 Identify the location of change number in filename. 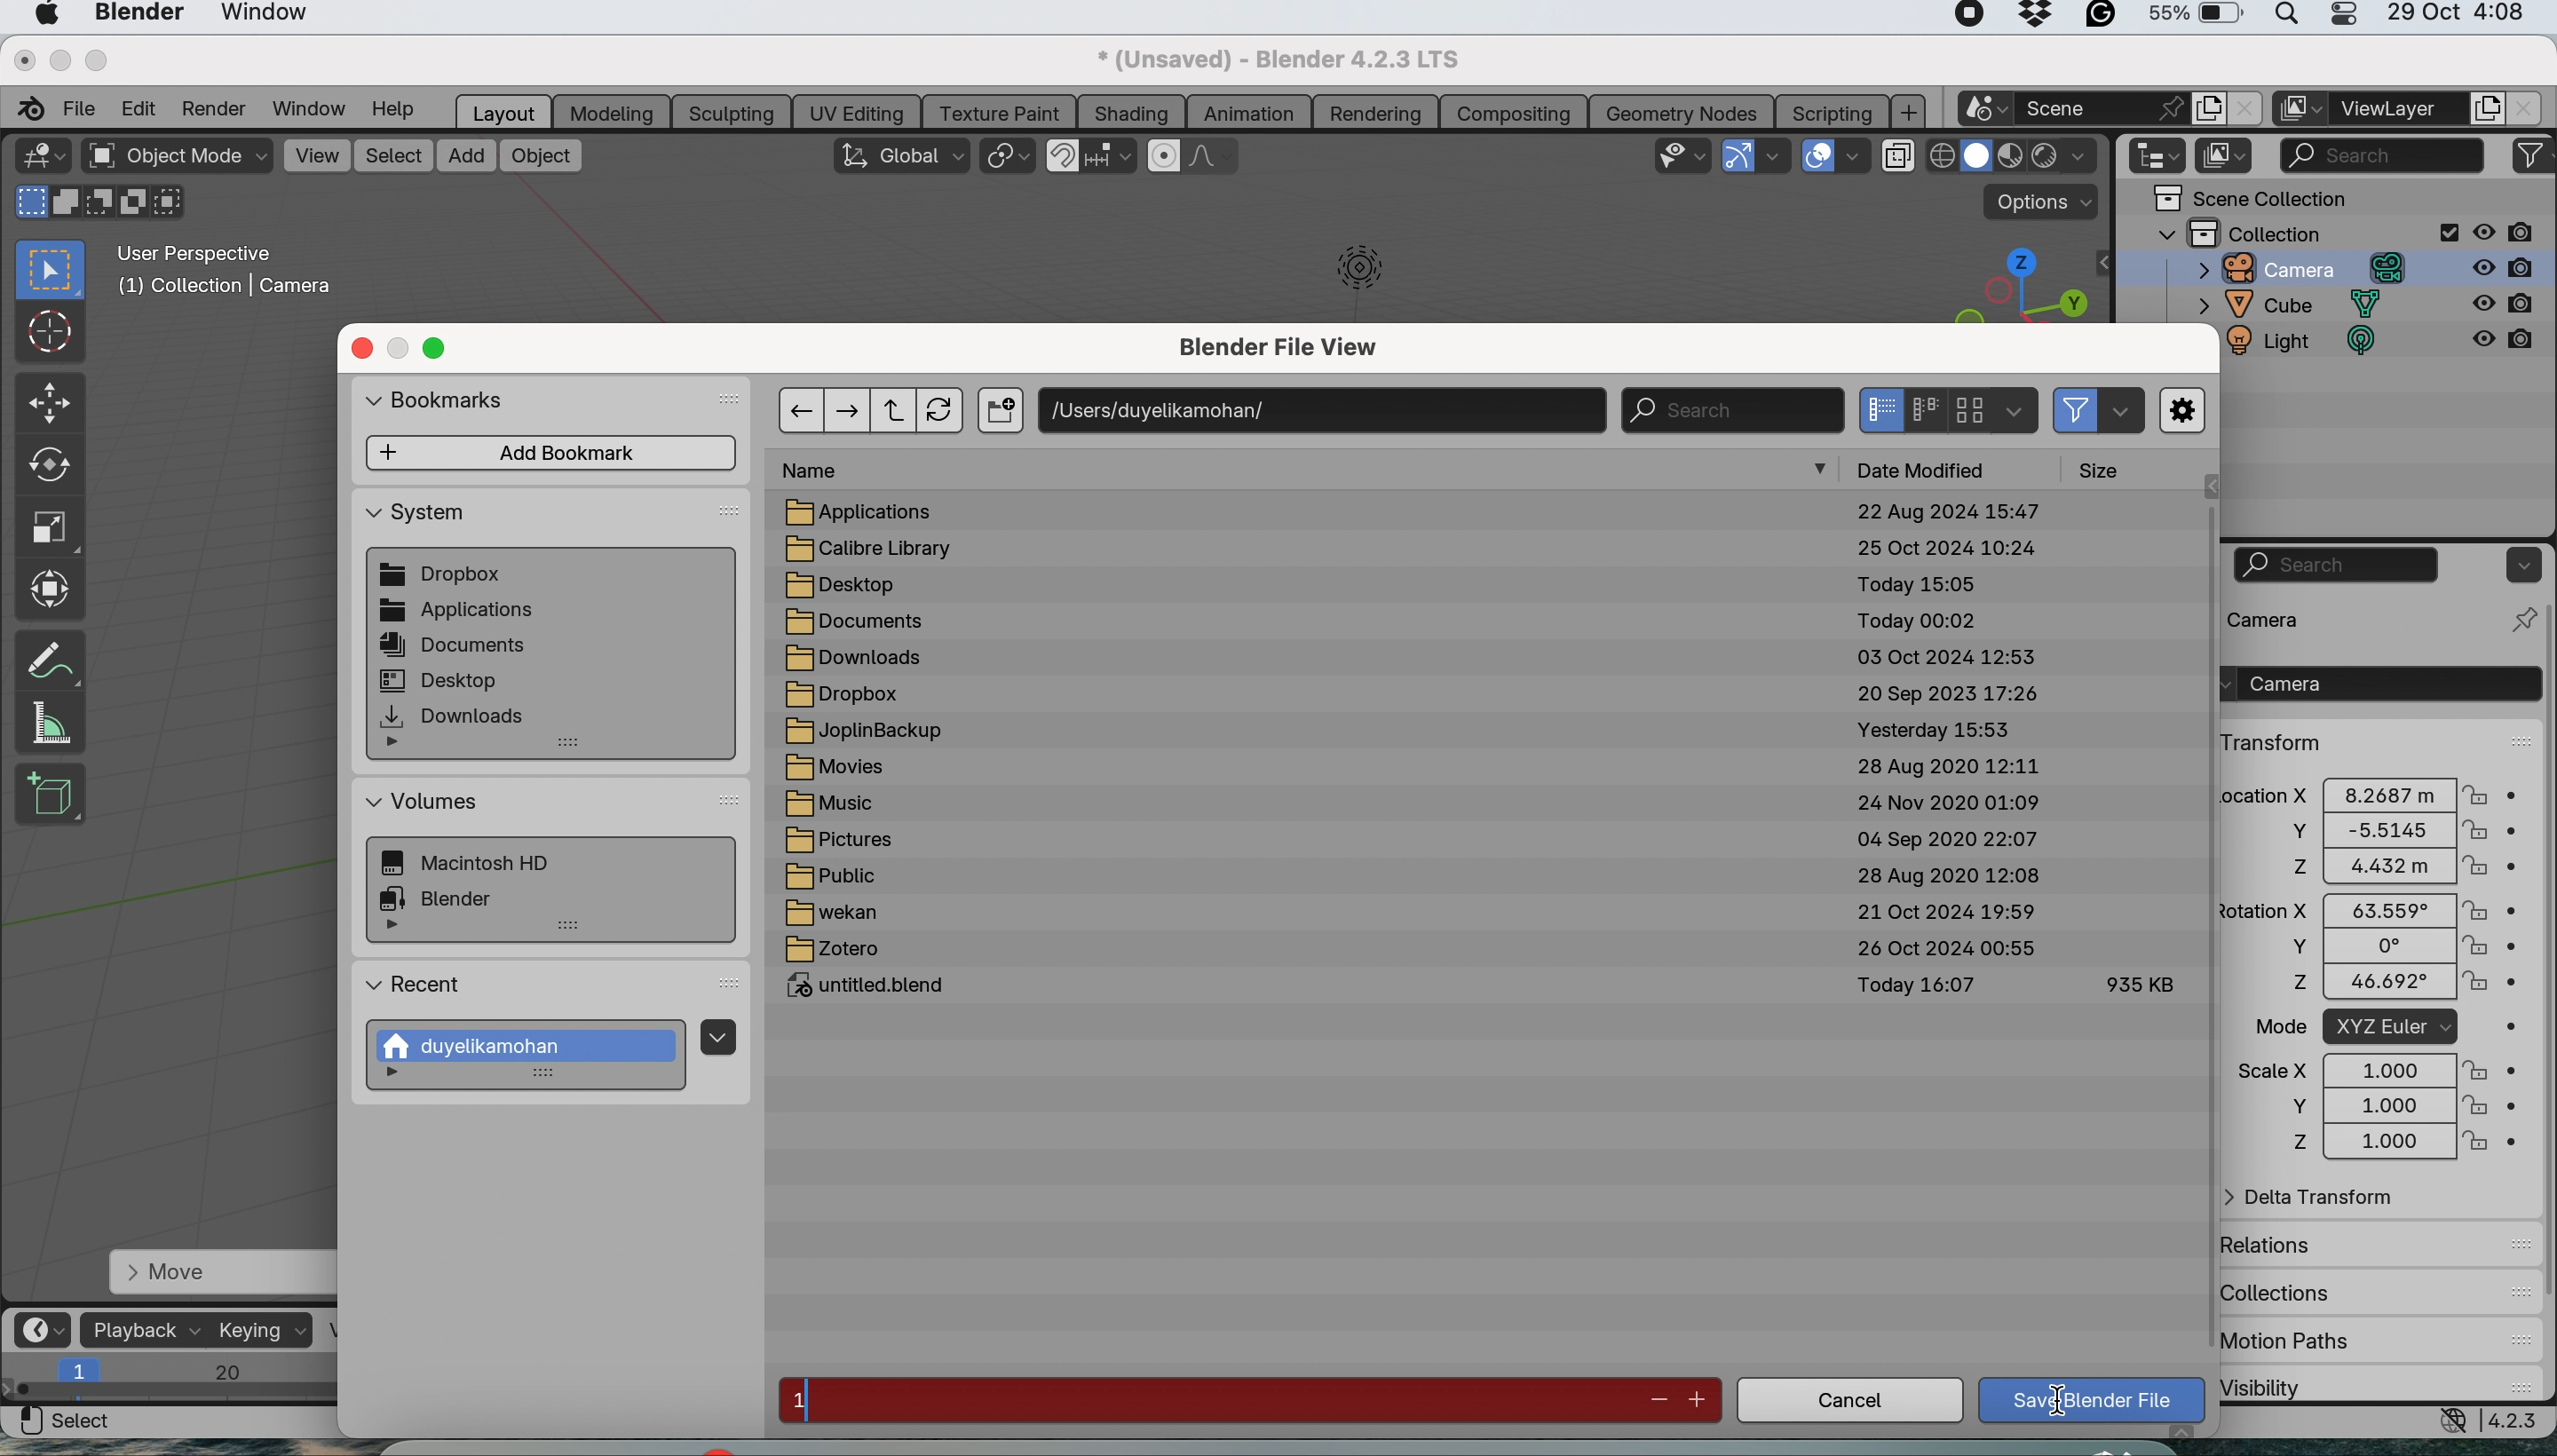
(1678, 1399).